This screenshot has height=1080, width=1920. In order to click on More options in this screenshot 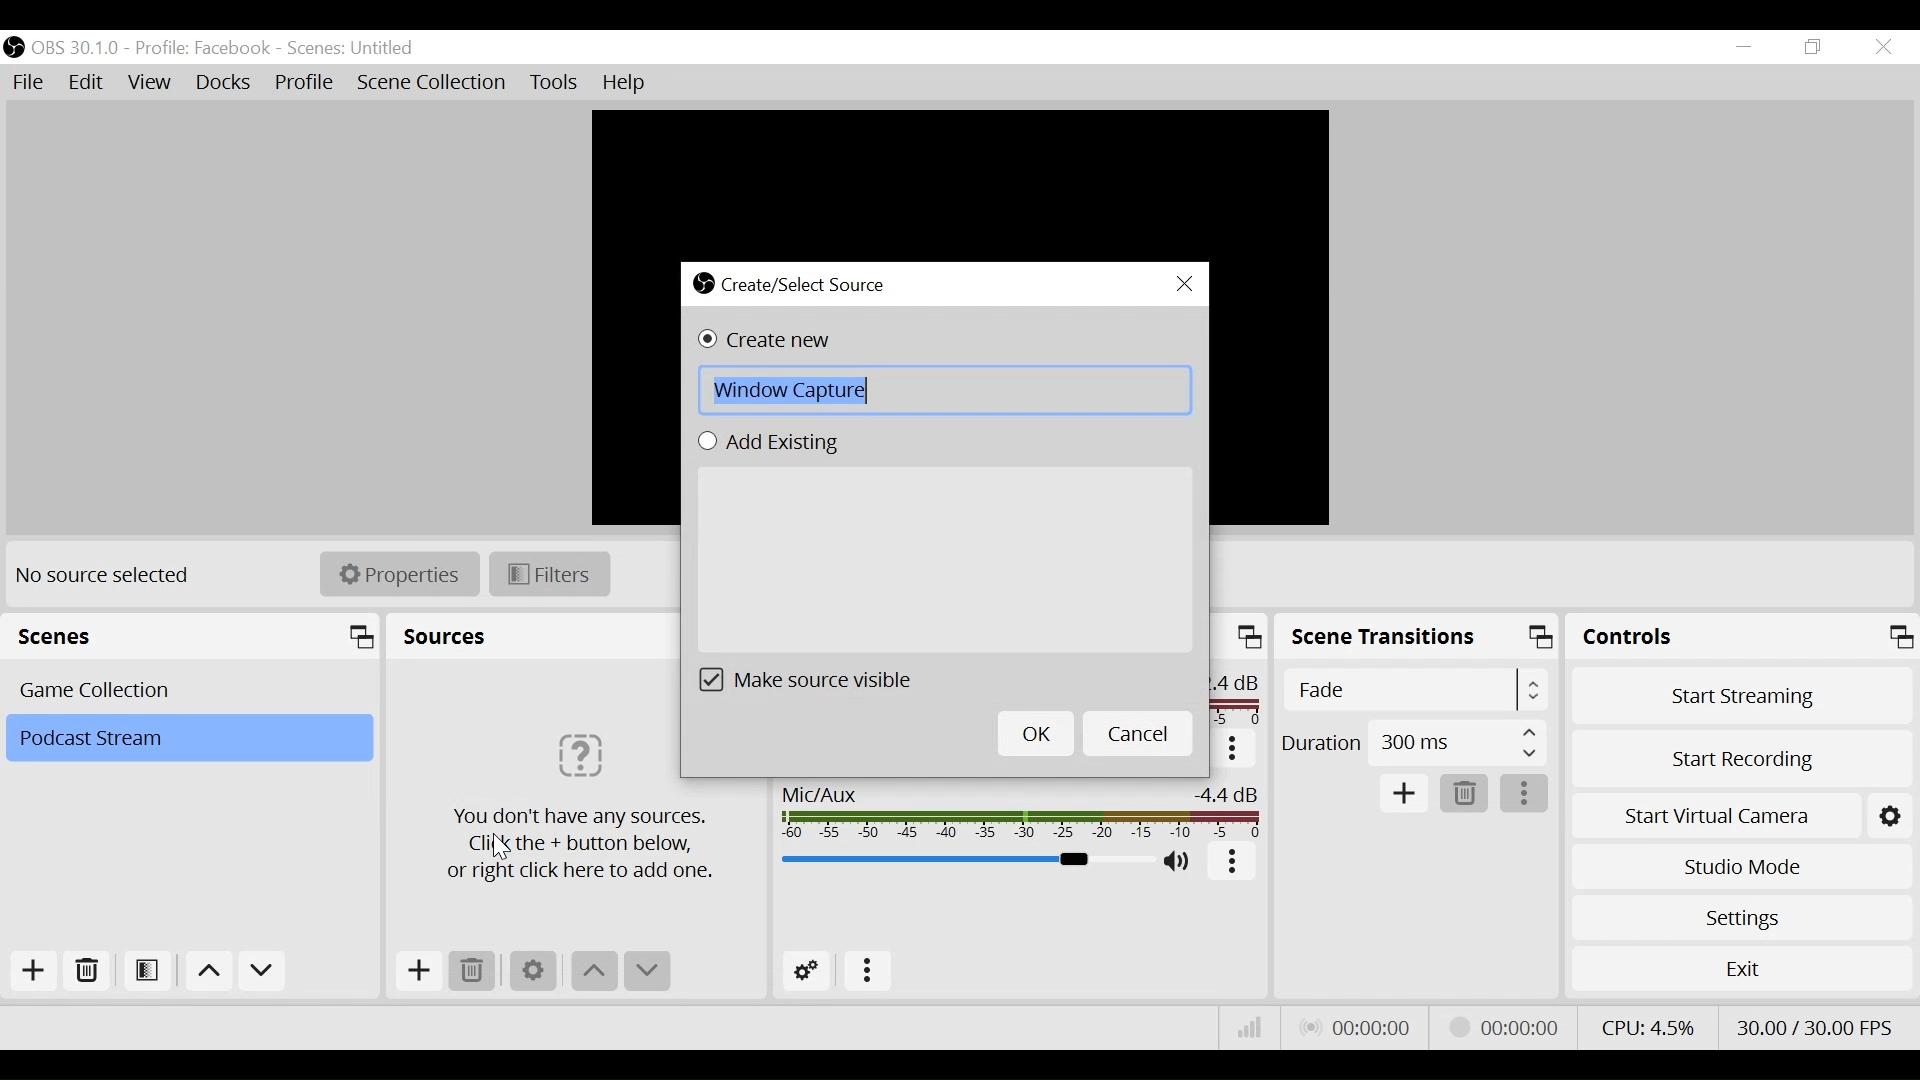, I will do `click(1233, 866)`.